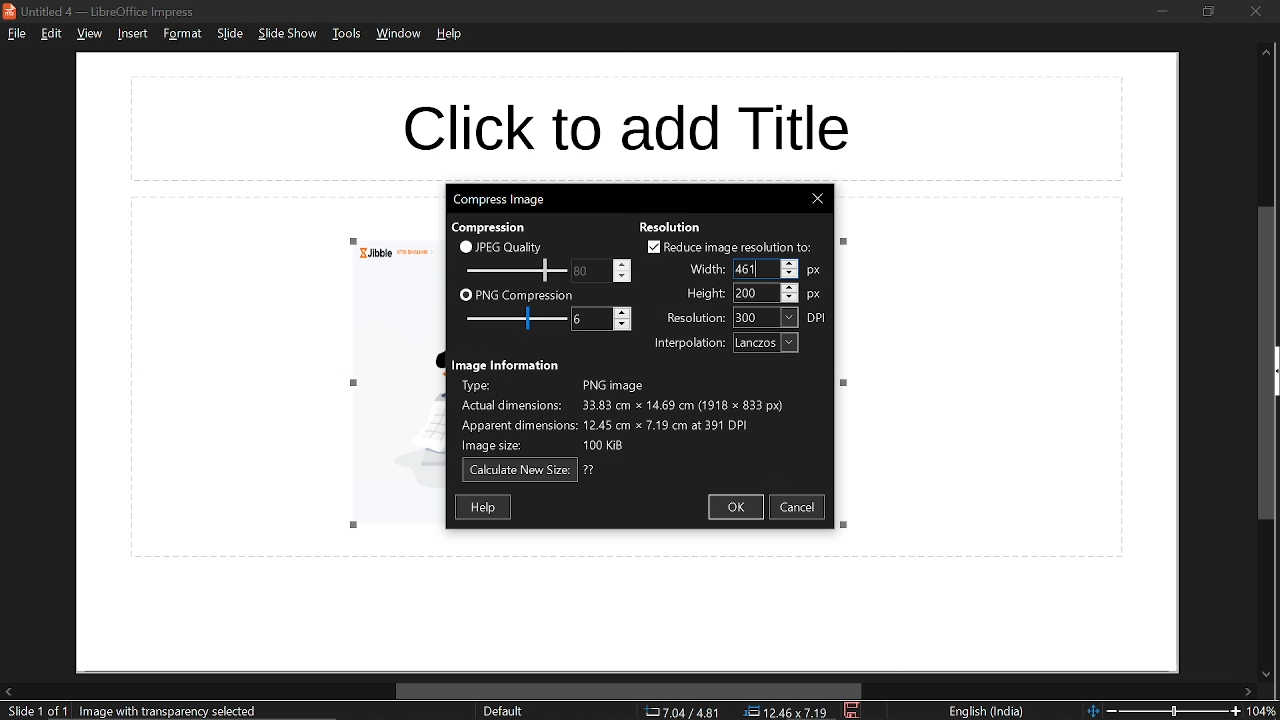  Describe the element at coordinates (1267, 363) in the screenshot. I see `vertical scrollbar` at that location.